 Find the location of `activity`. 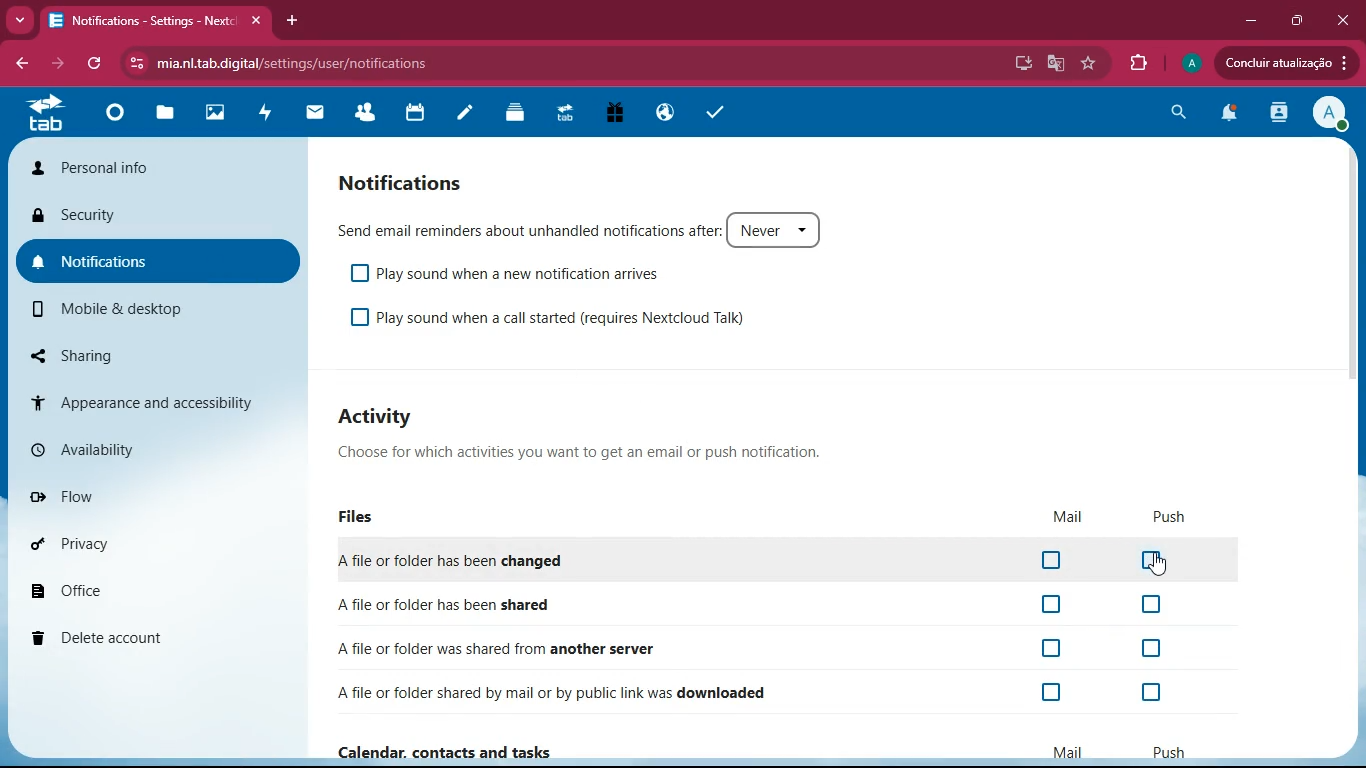

activity is located at coordinates (390, 414).